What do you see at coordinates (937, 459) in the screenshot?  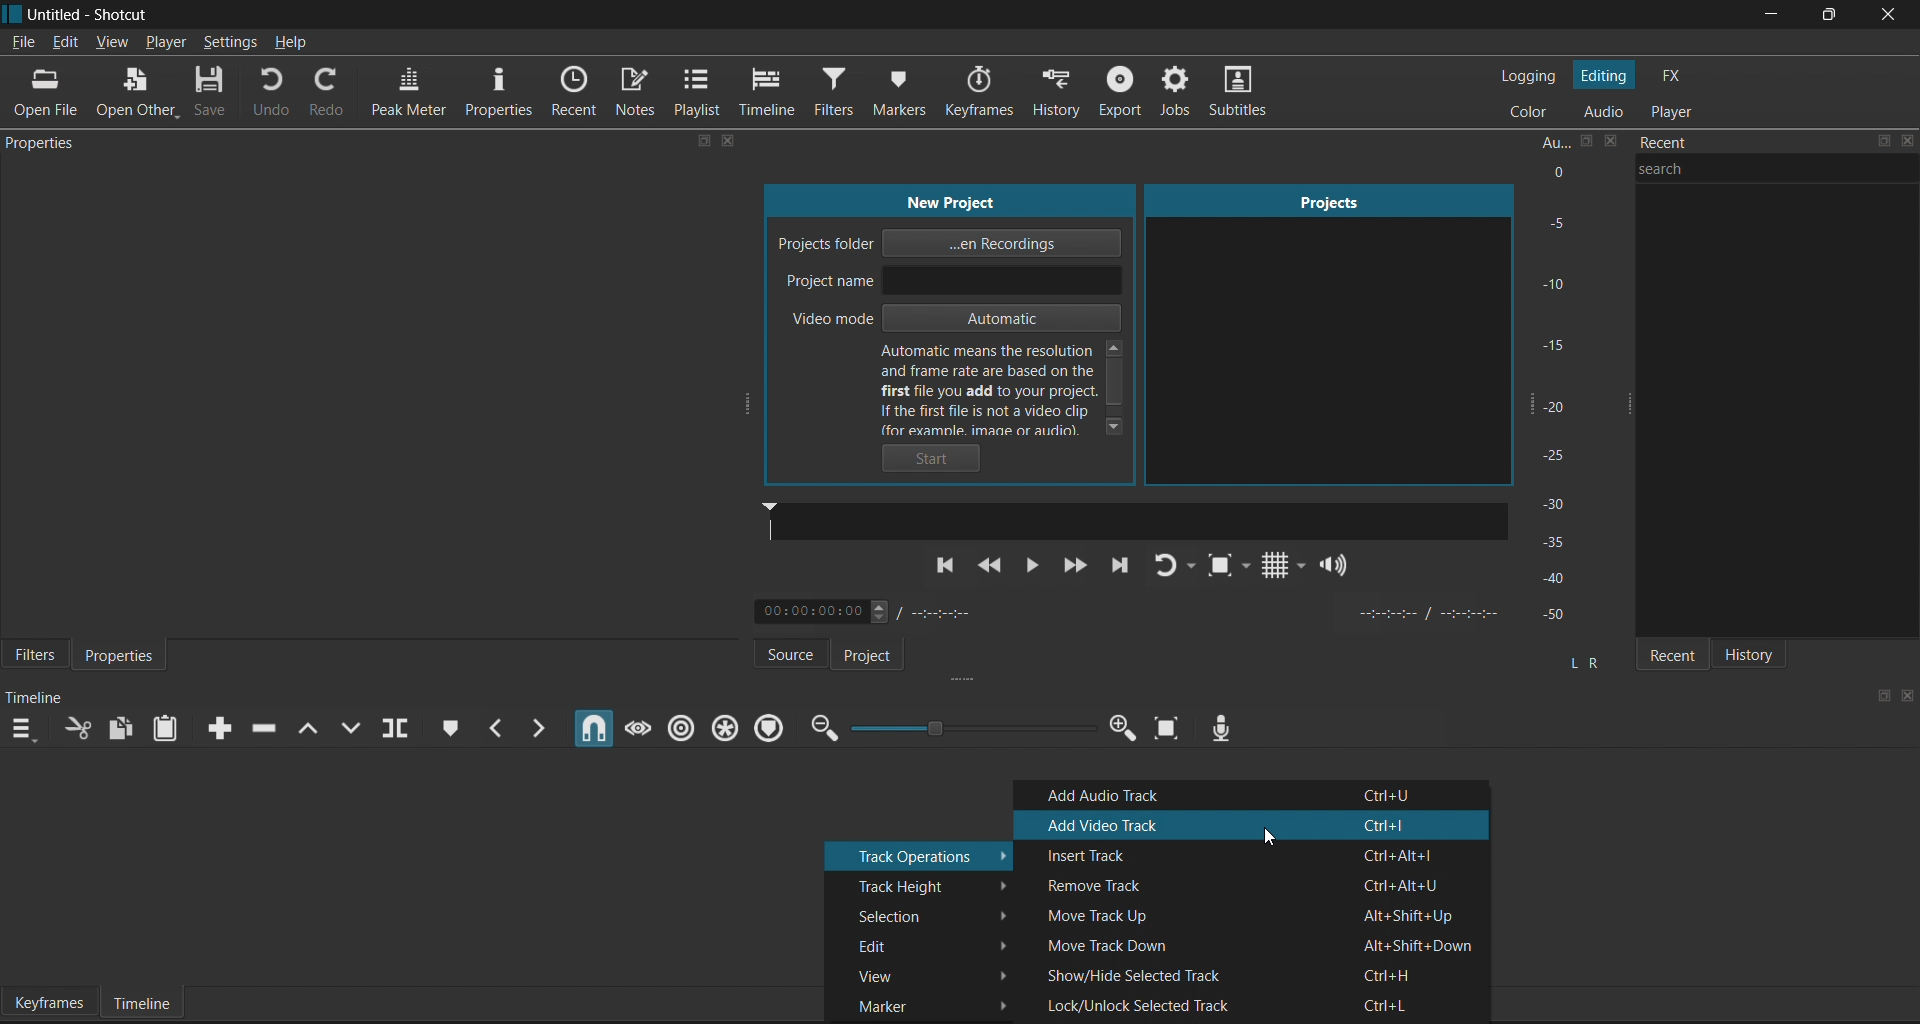 I see `Start` at bounding box center [937, 459].